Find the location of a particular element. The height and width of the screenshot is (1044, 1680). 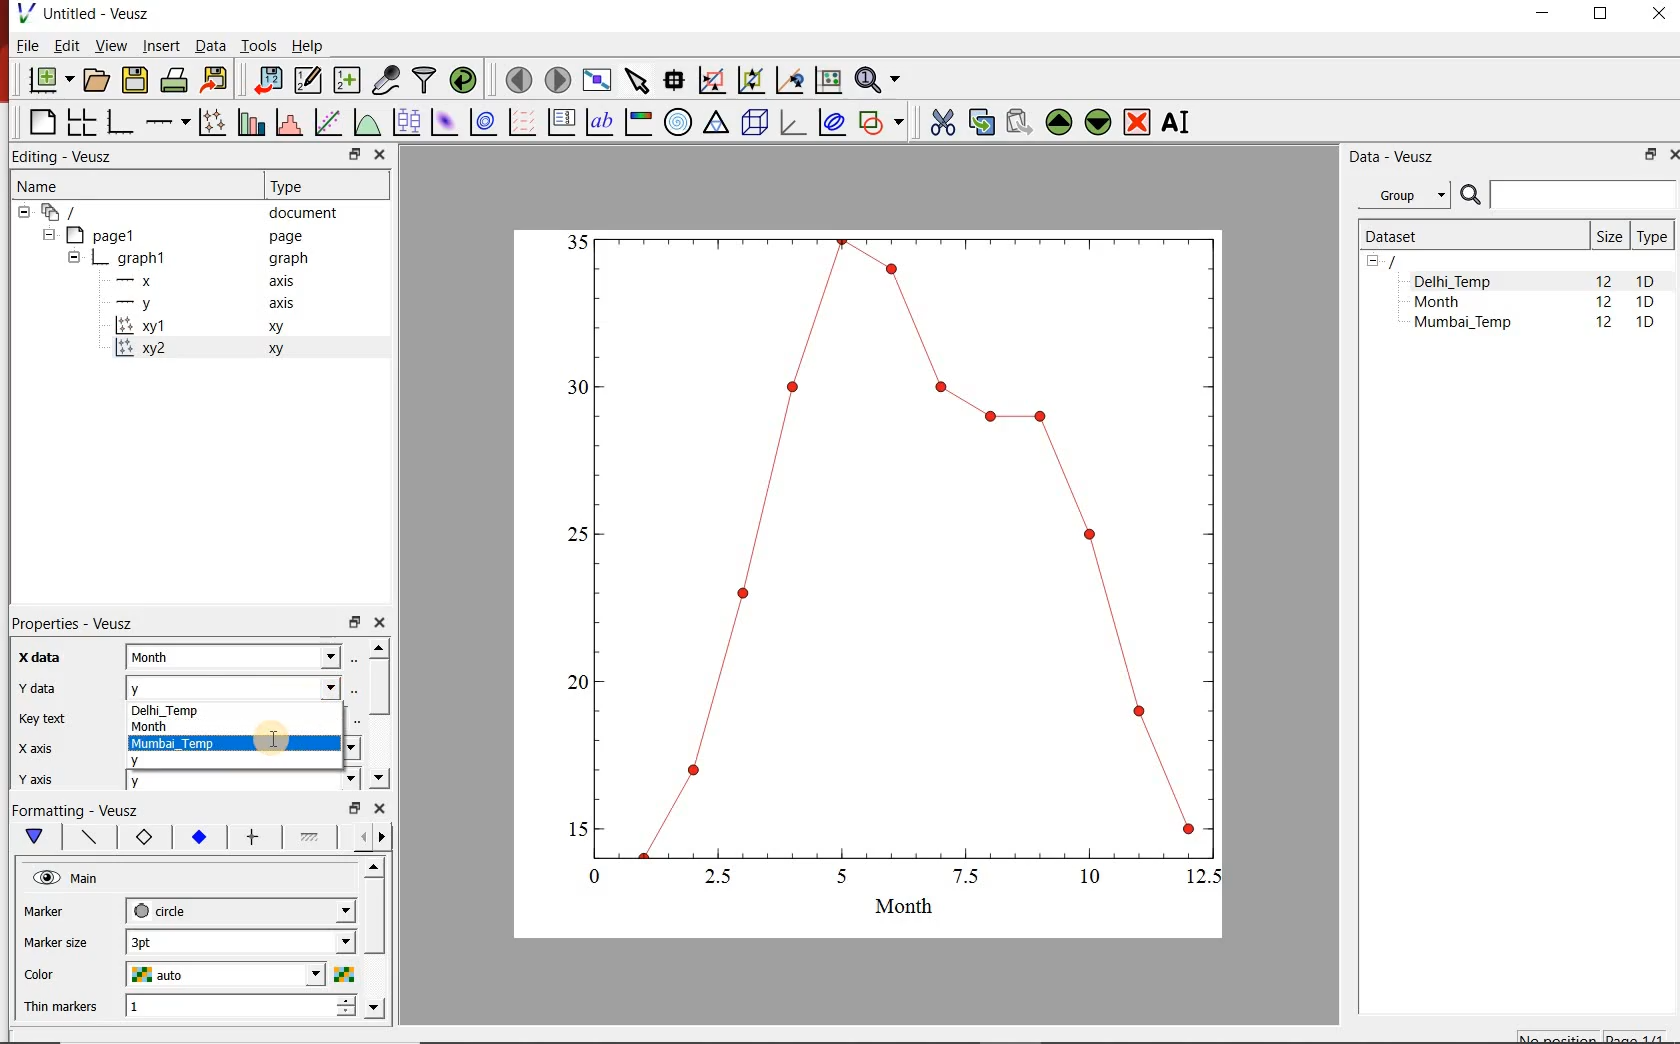

blank page is located at coordinates (38, 122).